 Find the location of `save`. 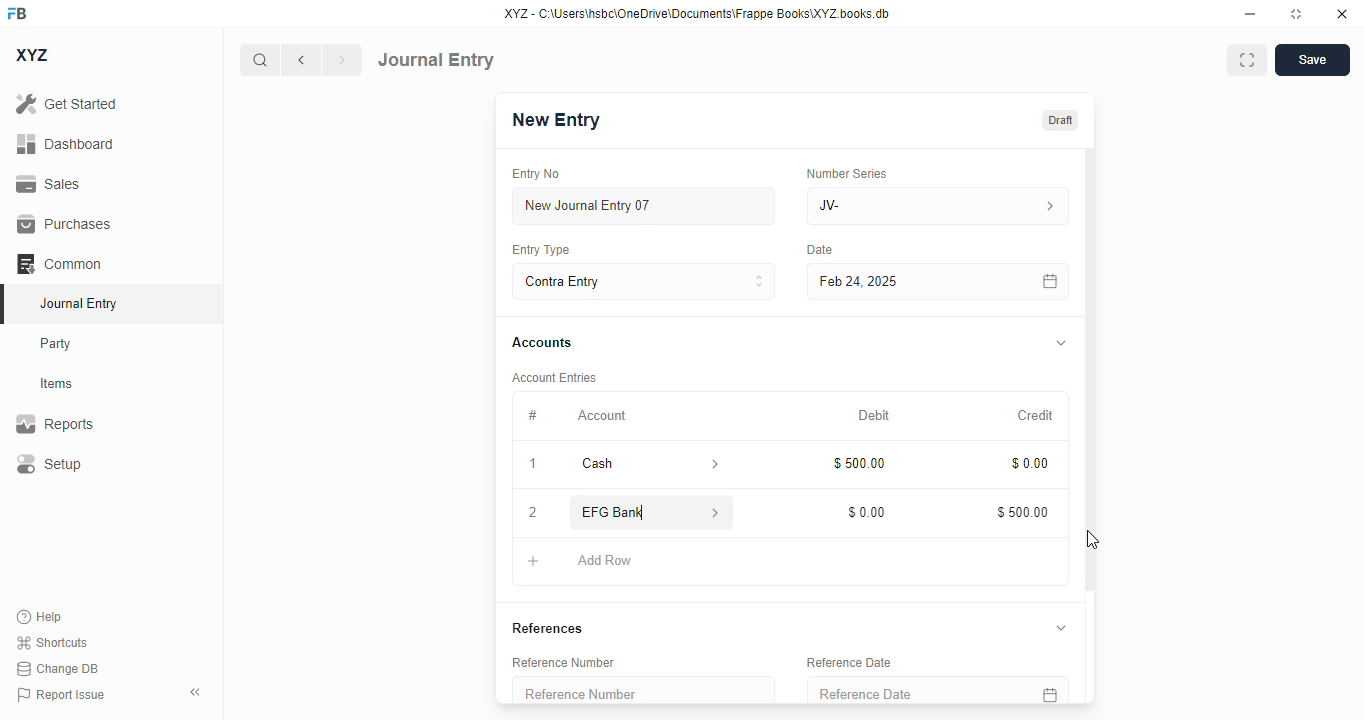

save is located at coordinates (1312, 60).